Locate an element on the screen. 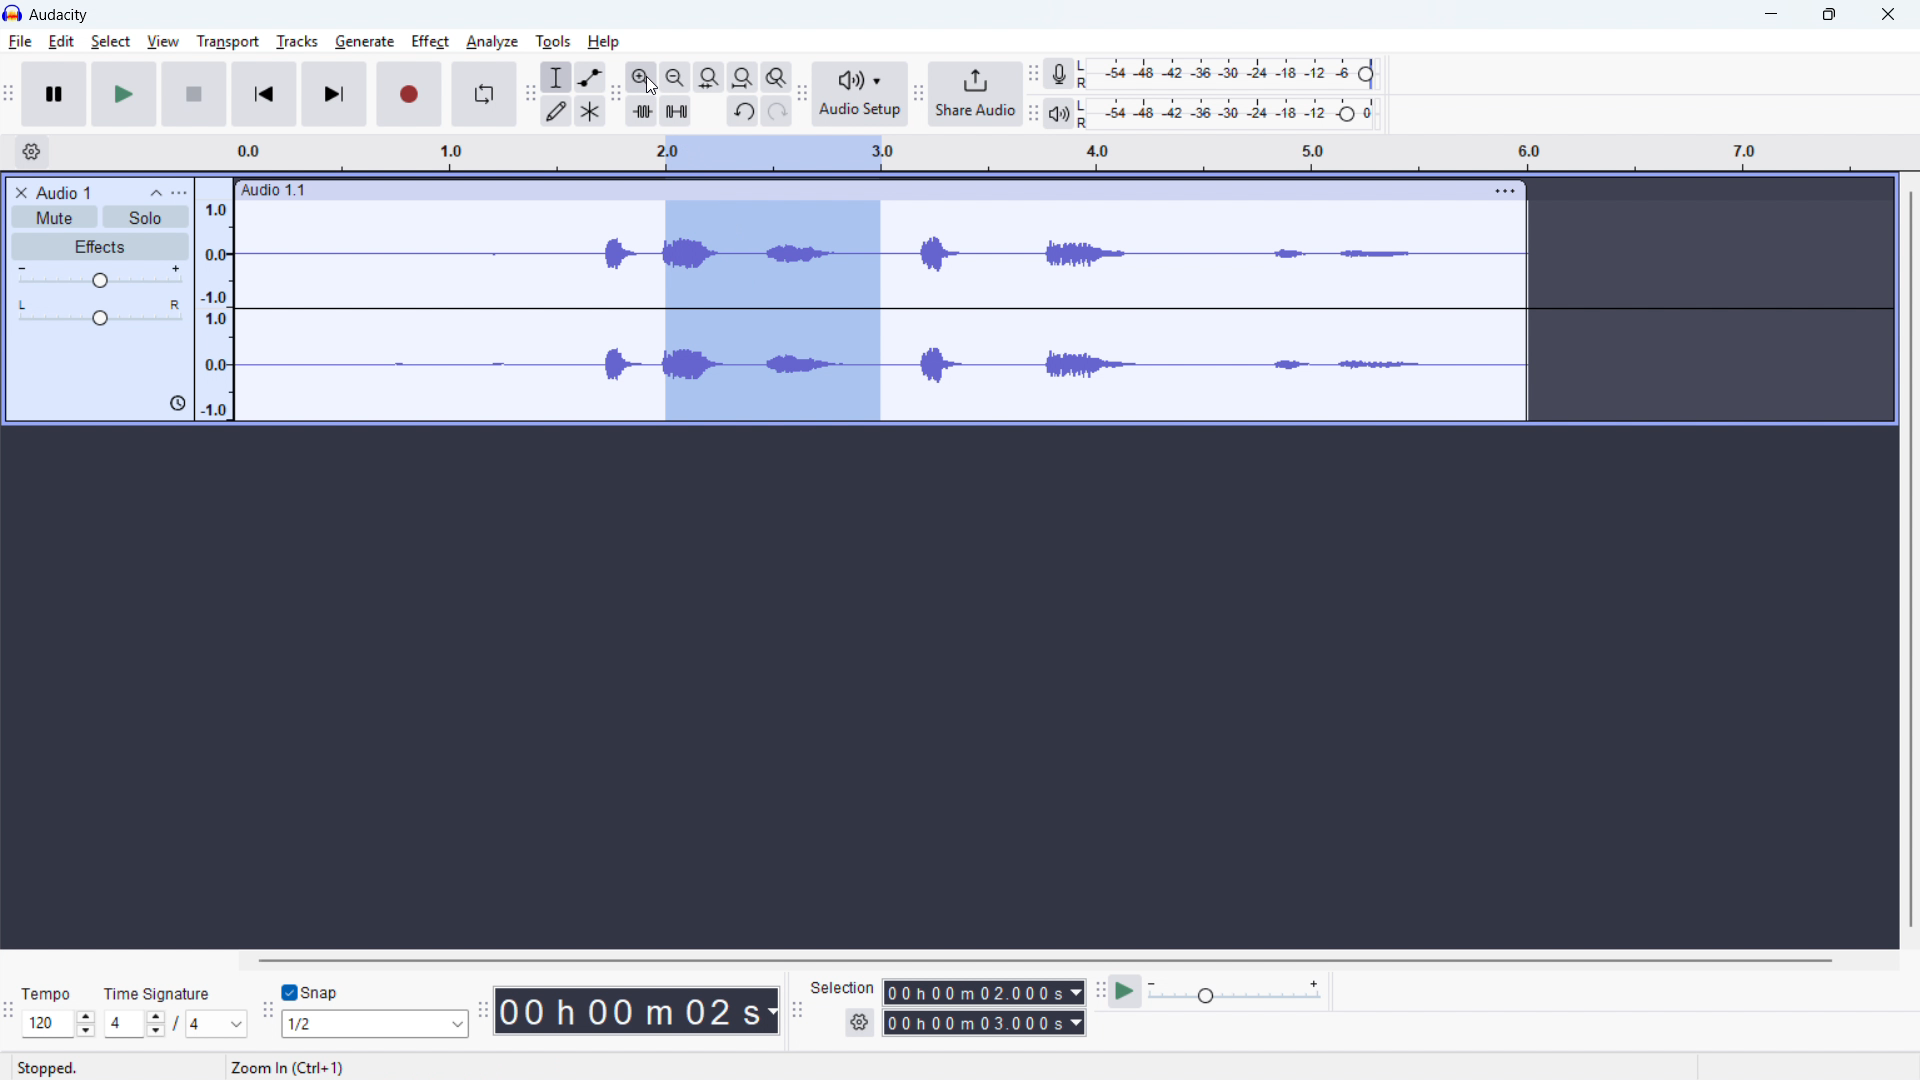 This screenshot has height=1080, width=1920. Audio setup toolbar is located at coordinates (800, 95).